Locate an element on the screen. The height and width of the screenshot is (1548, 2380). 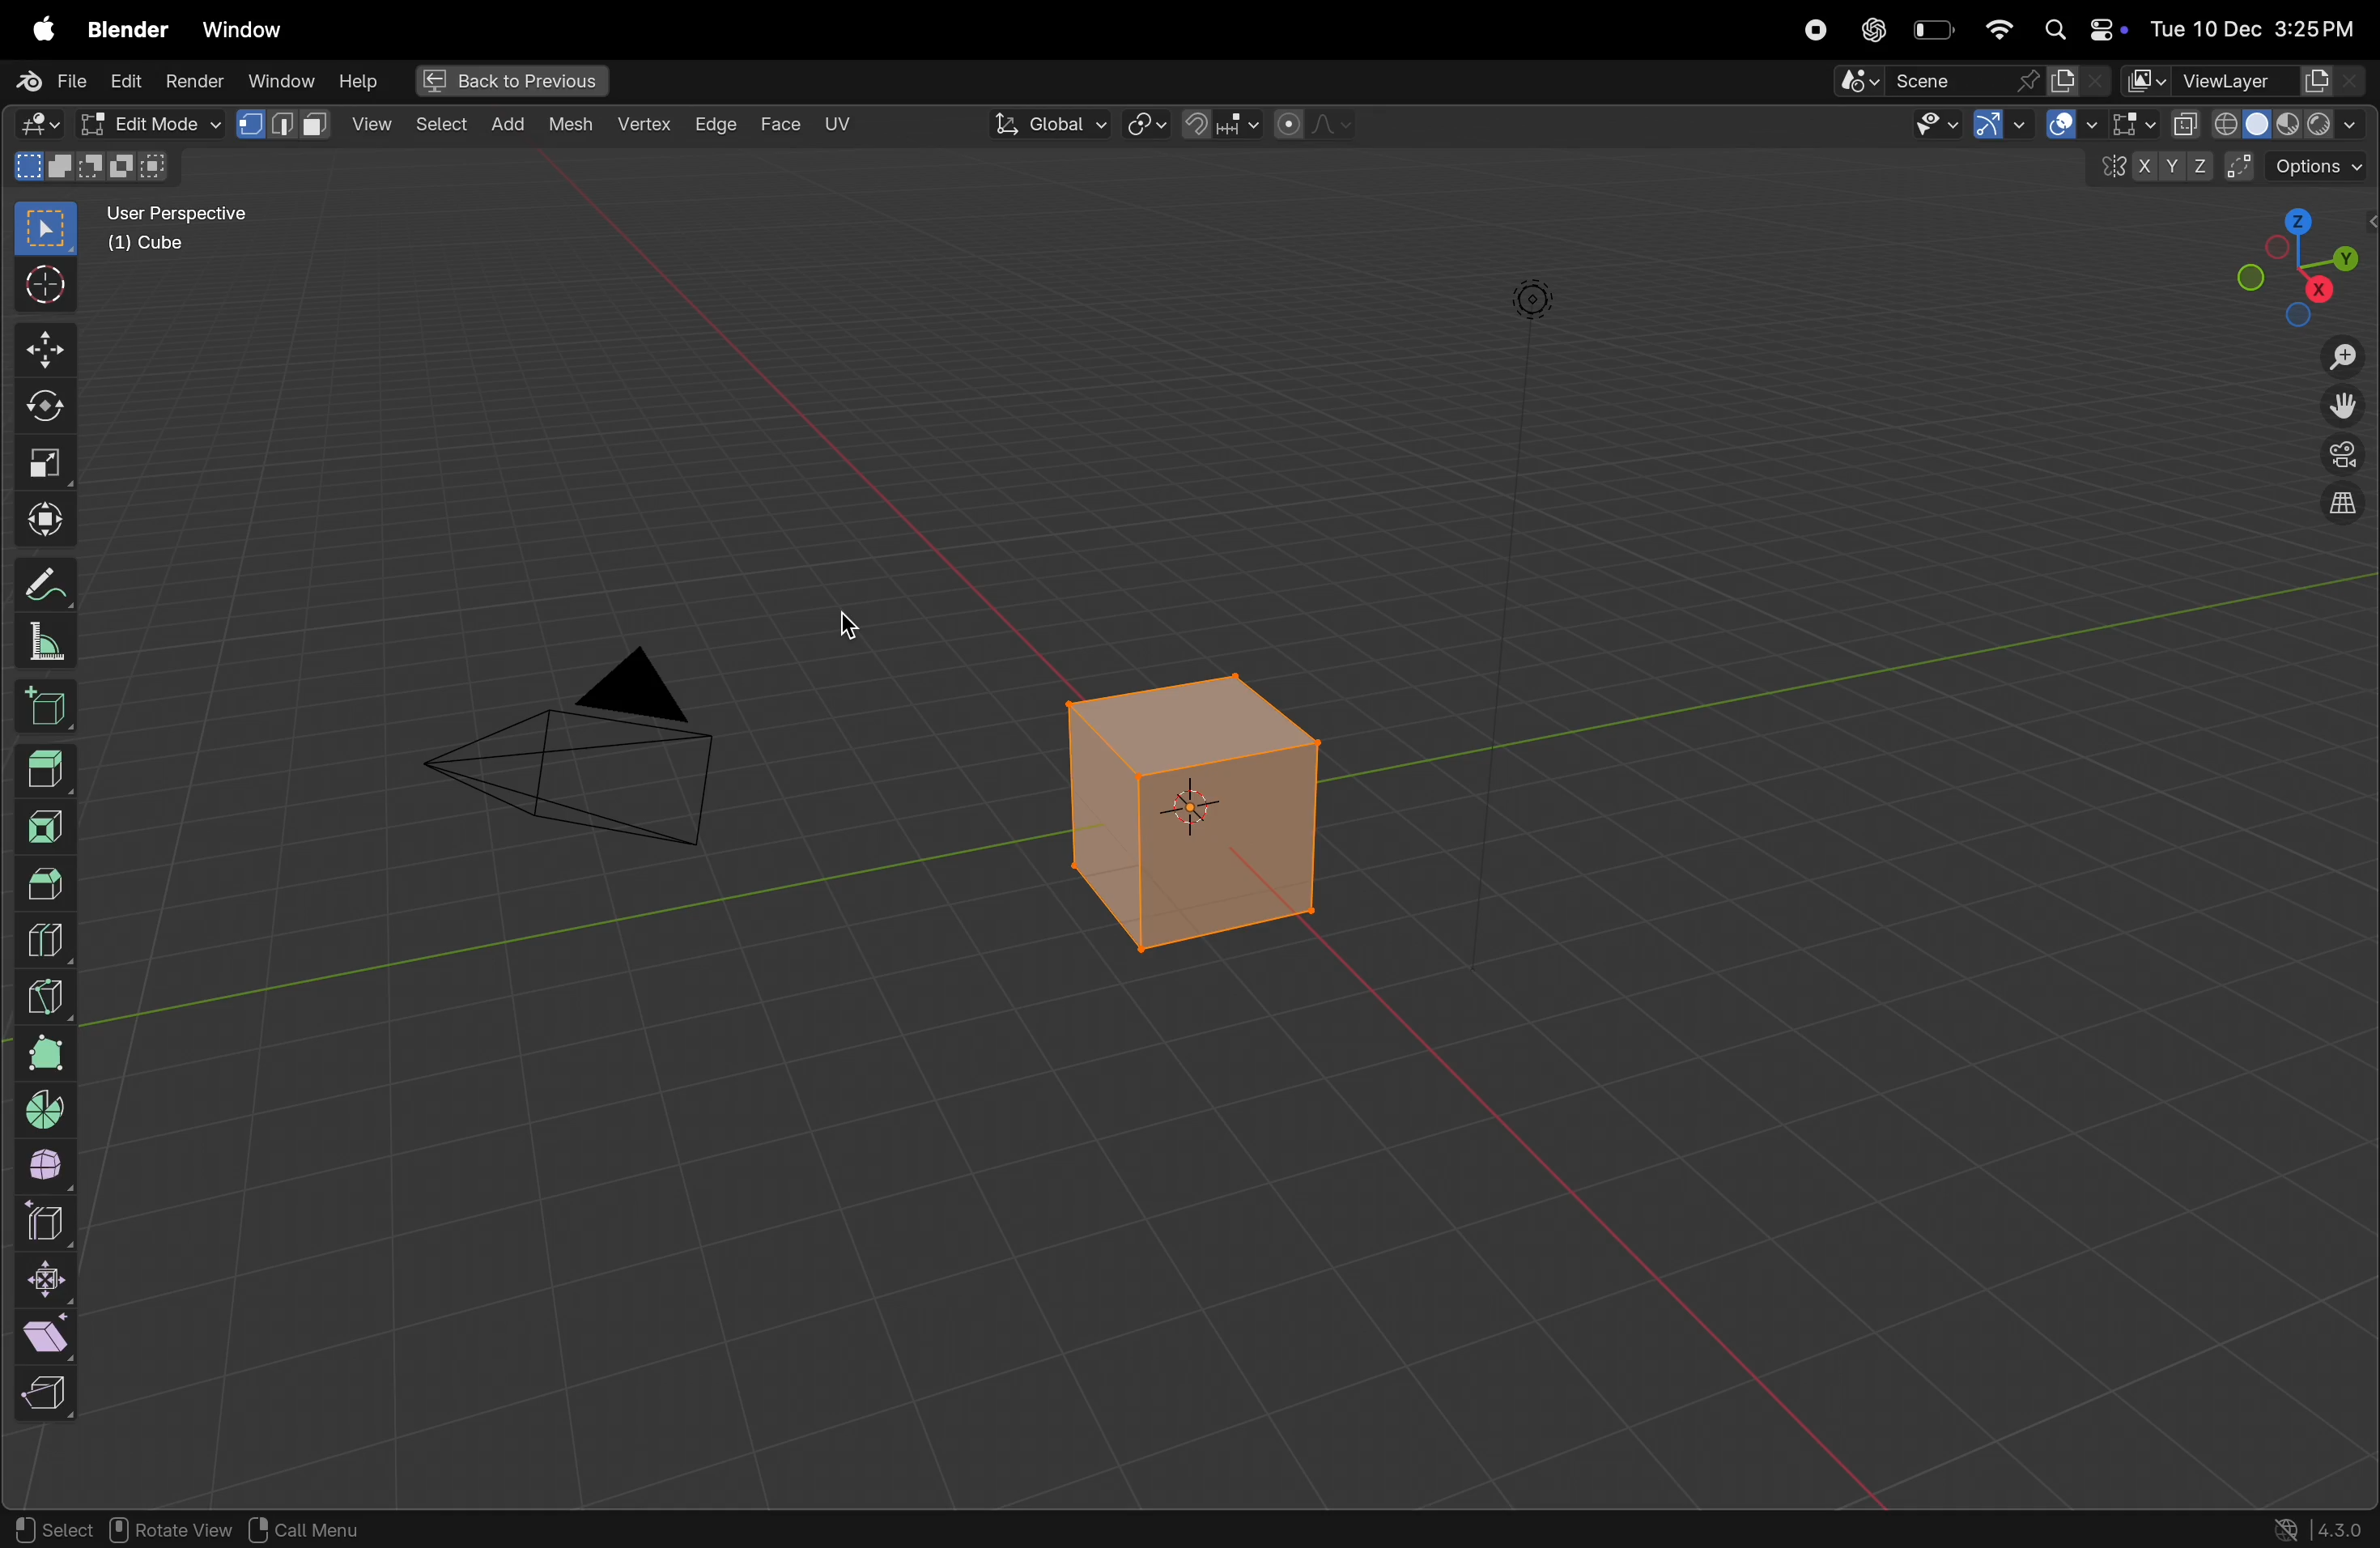
object mode is located at coordinates (146, 122).